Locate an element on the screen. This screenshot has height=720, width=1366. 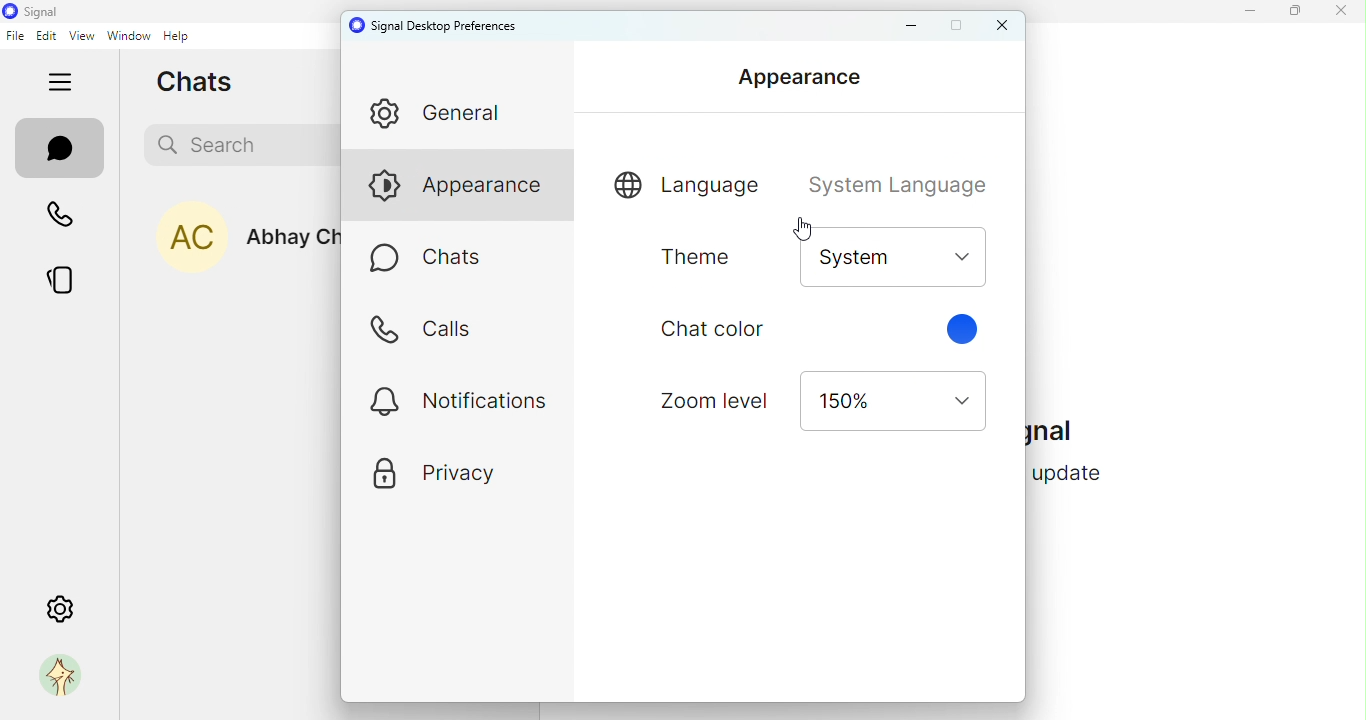
hide tabs is located at coordinates (49, 84).